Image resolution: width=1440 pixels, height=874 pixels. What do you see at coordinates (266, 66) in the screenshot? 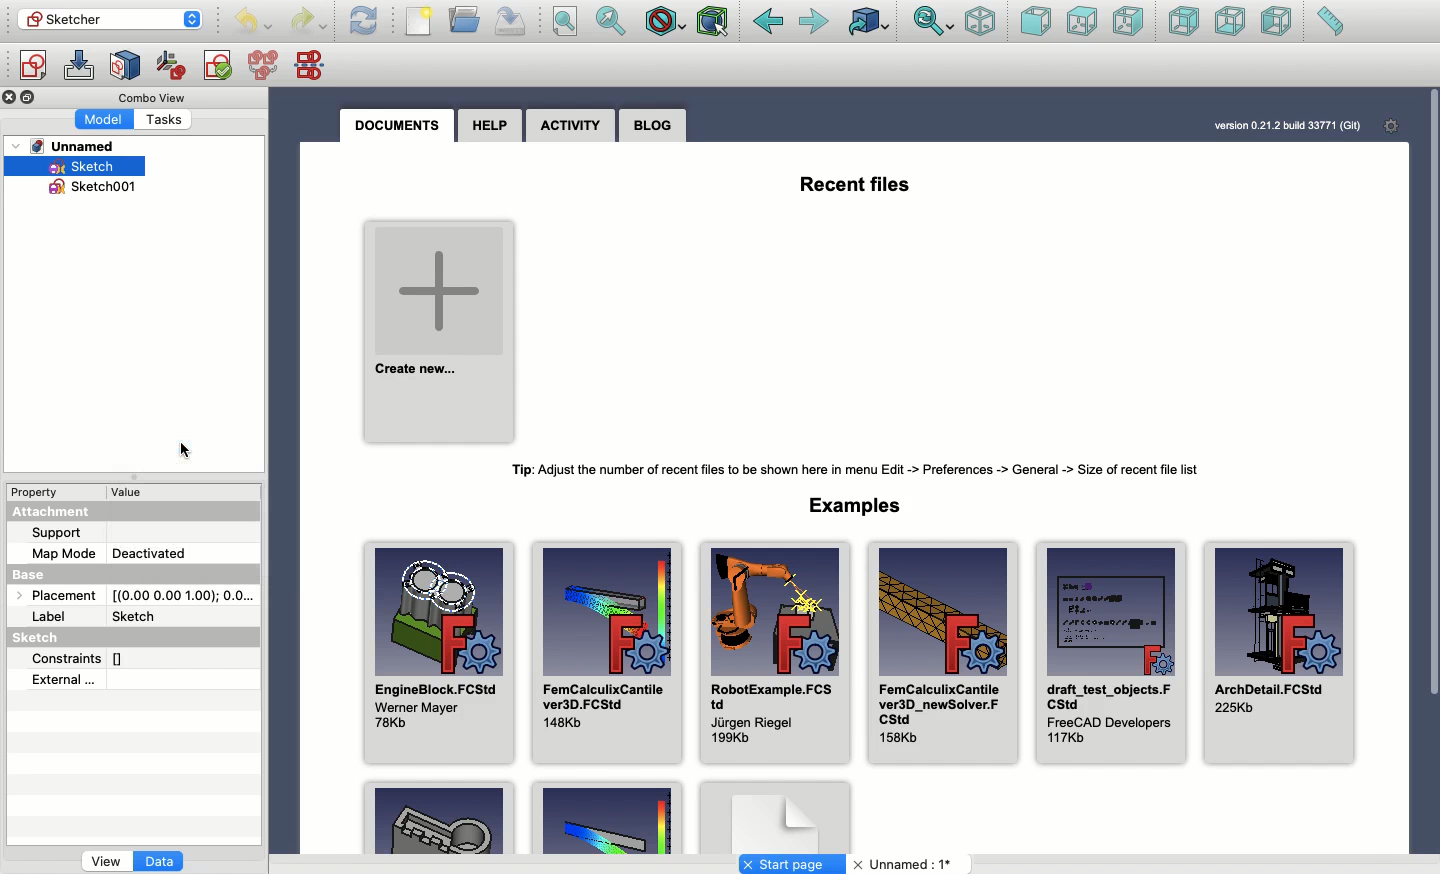
I see `Merge sketches` at bounding box center [266, 66].